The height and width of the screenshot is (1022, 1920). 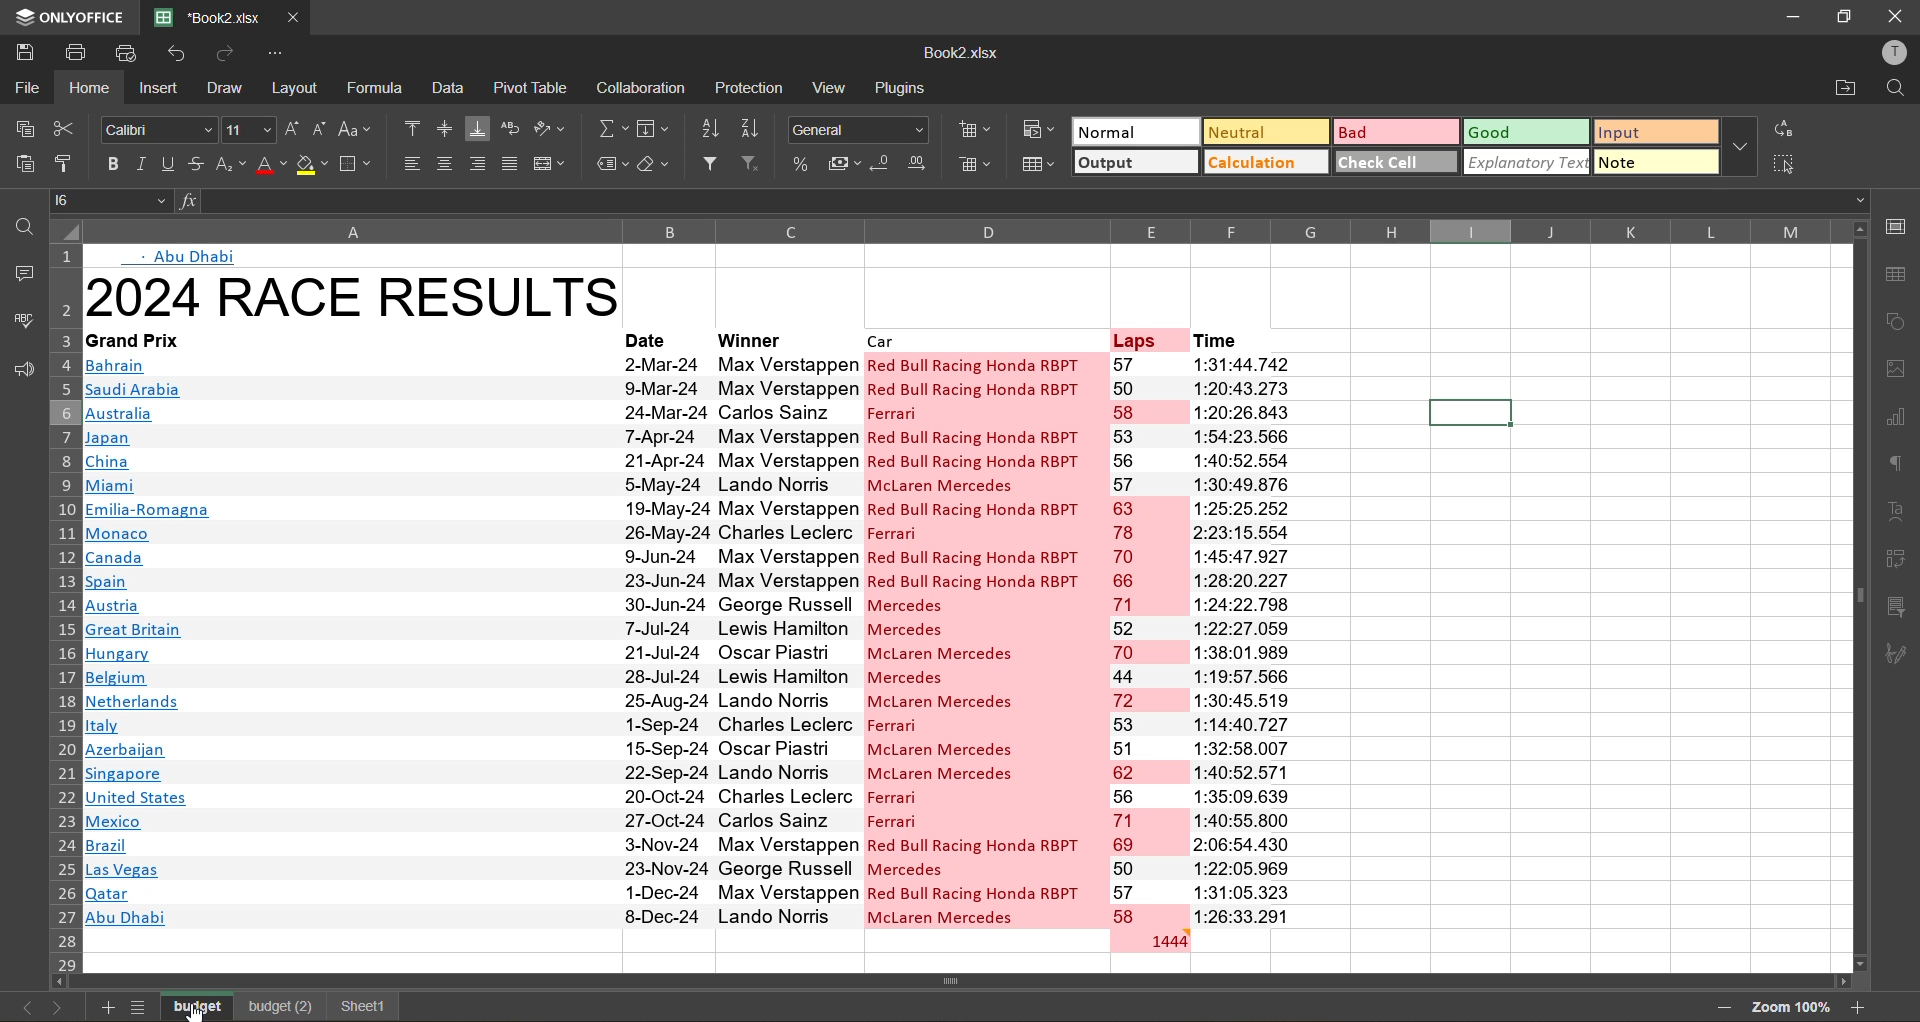 I want to click on format as table, so click(x=1040, y=164).